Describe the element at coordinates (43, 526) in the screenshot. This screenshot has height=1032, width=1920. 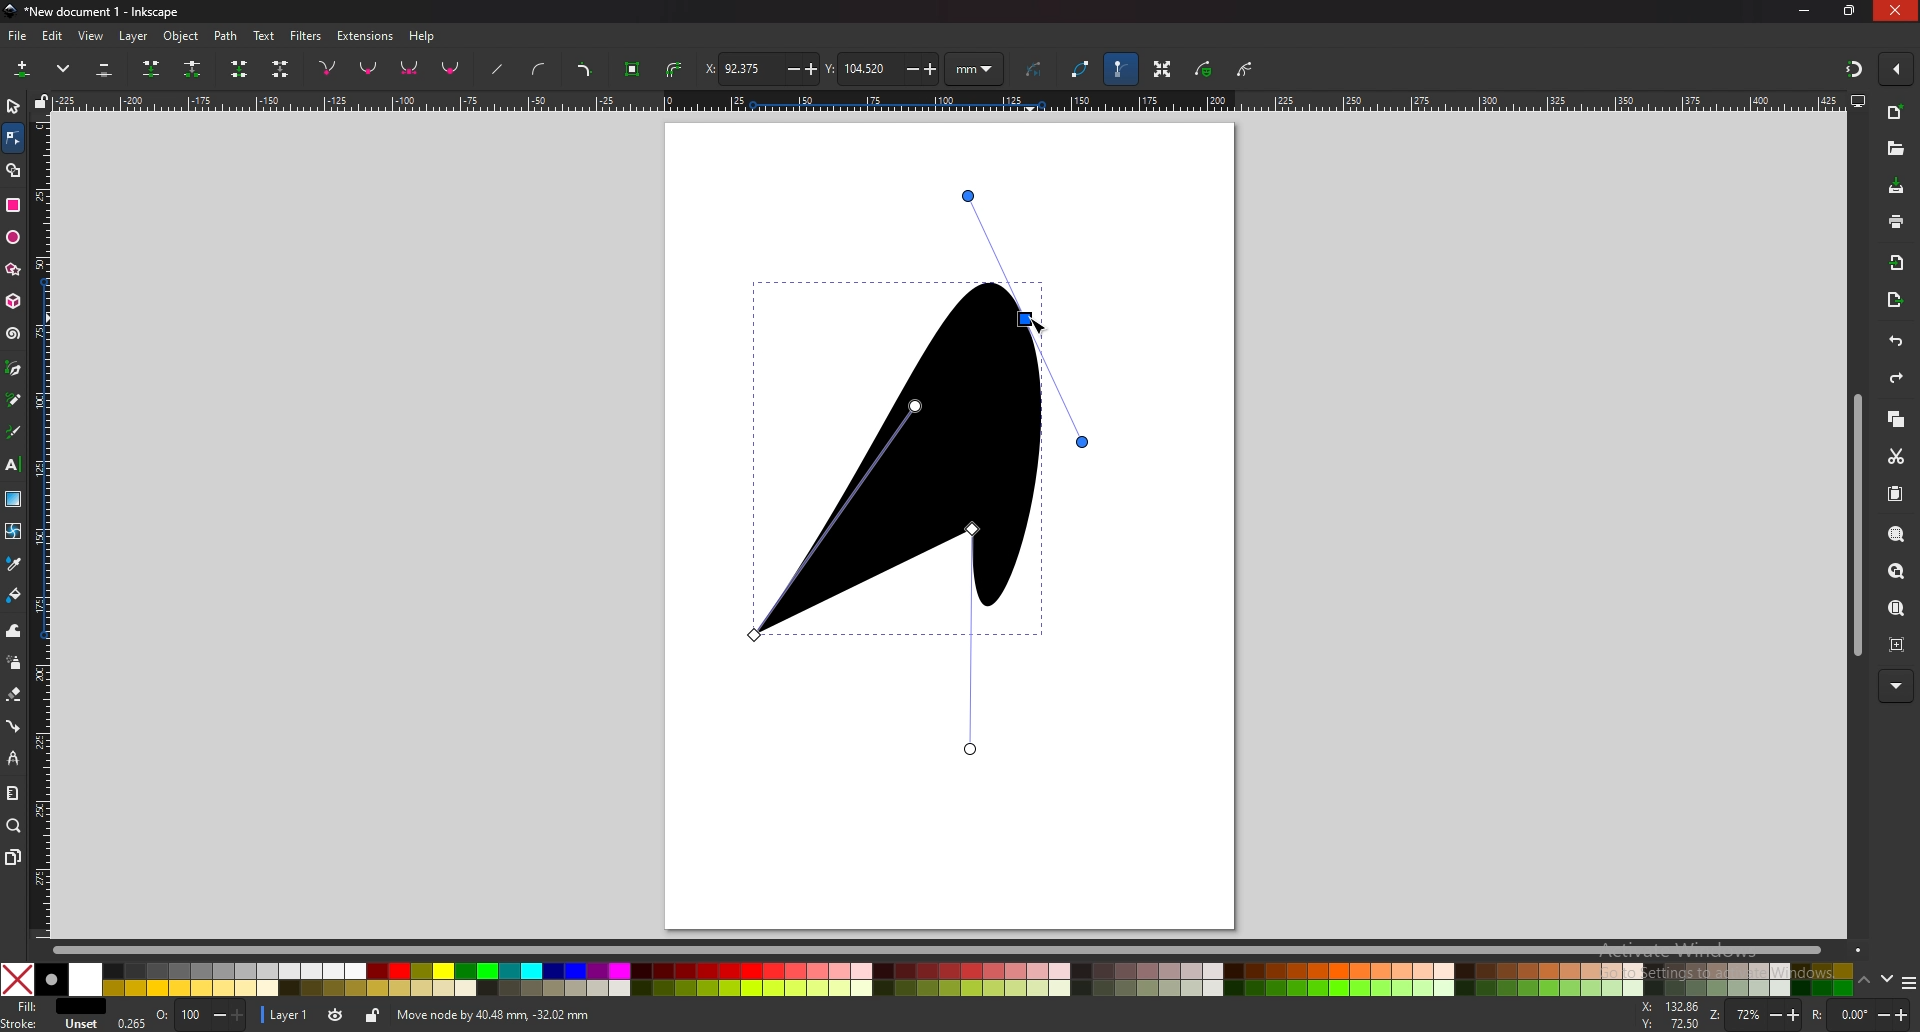
I see `vertical scale` at that location.